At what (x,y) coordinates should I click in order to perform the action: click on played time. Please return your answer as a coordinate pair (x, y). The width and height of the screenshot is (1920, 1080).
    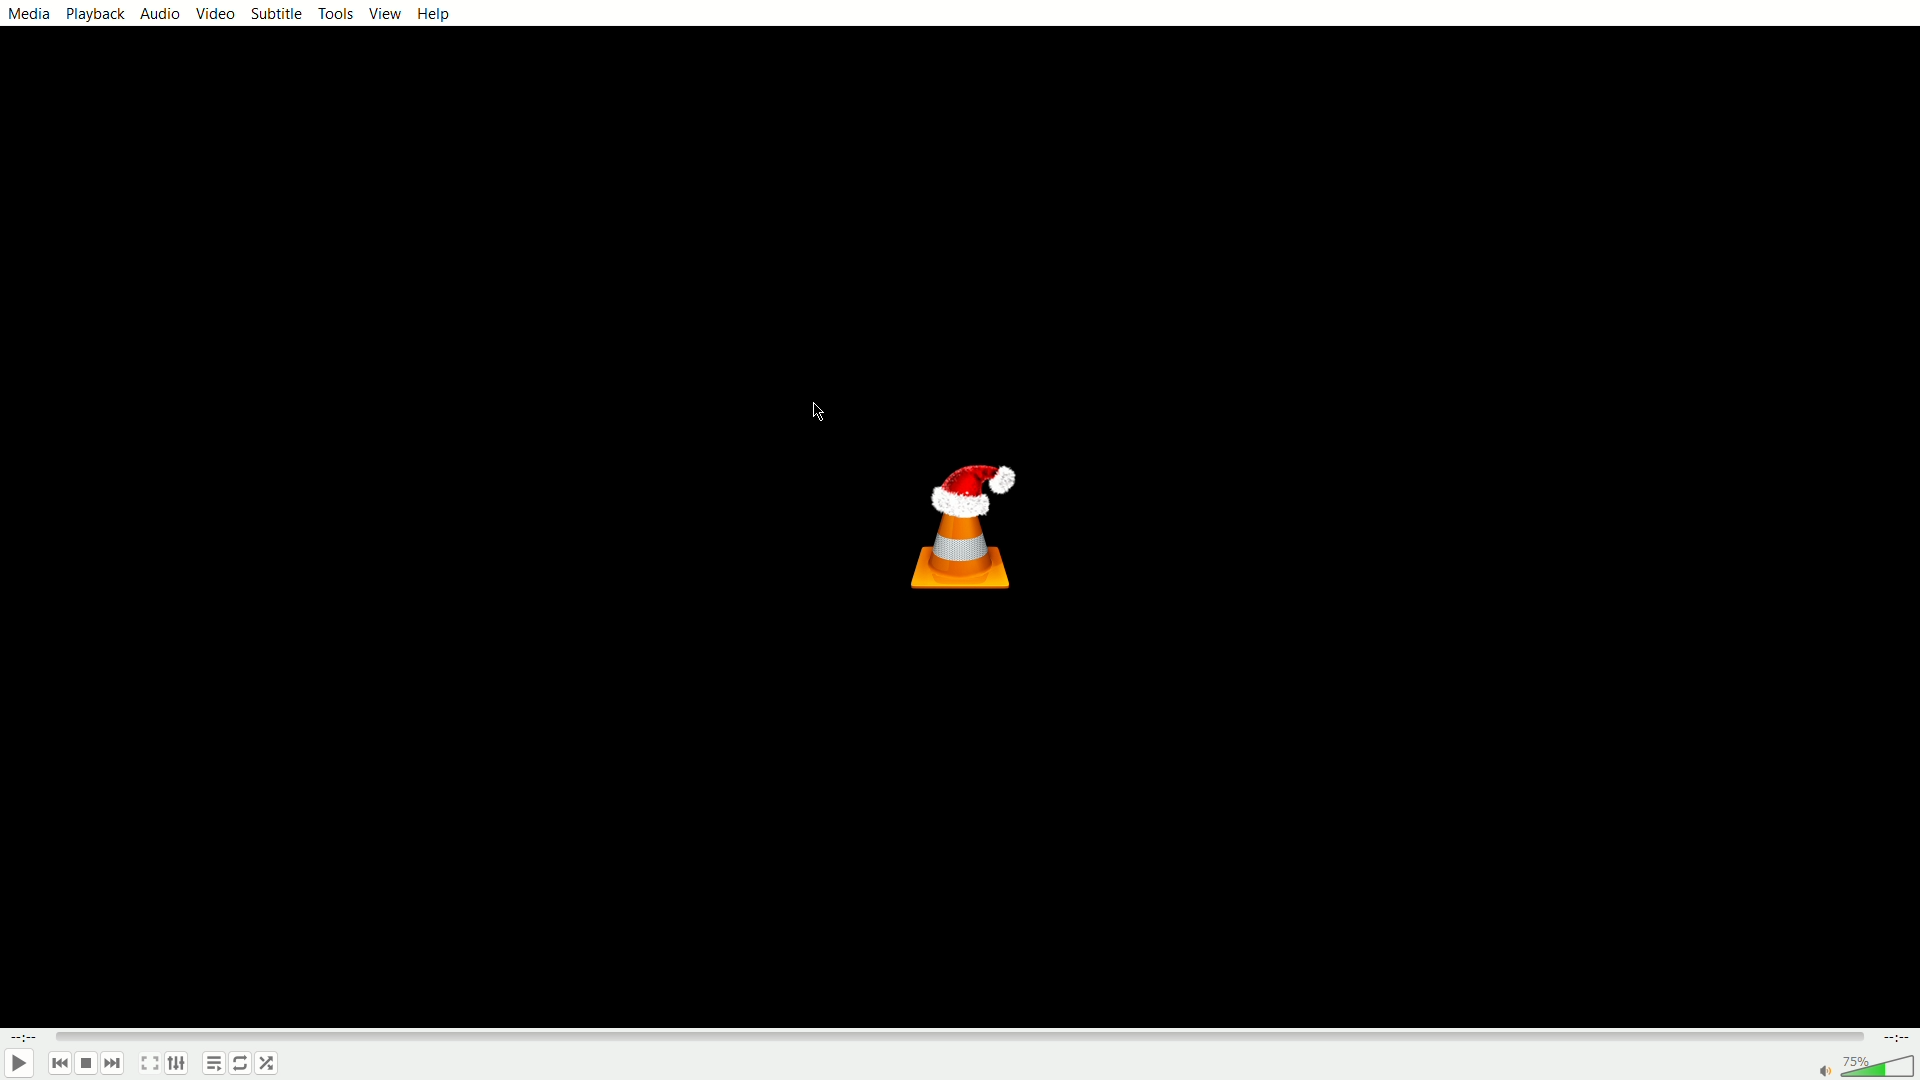
    Looking at the image, I should click on (20, 1038).